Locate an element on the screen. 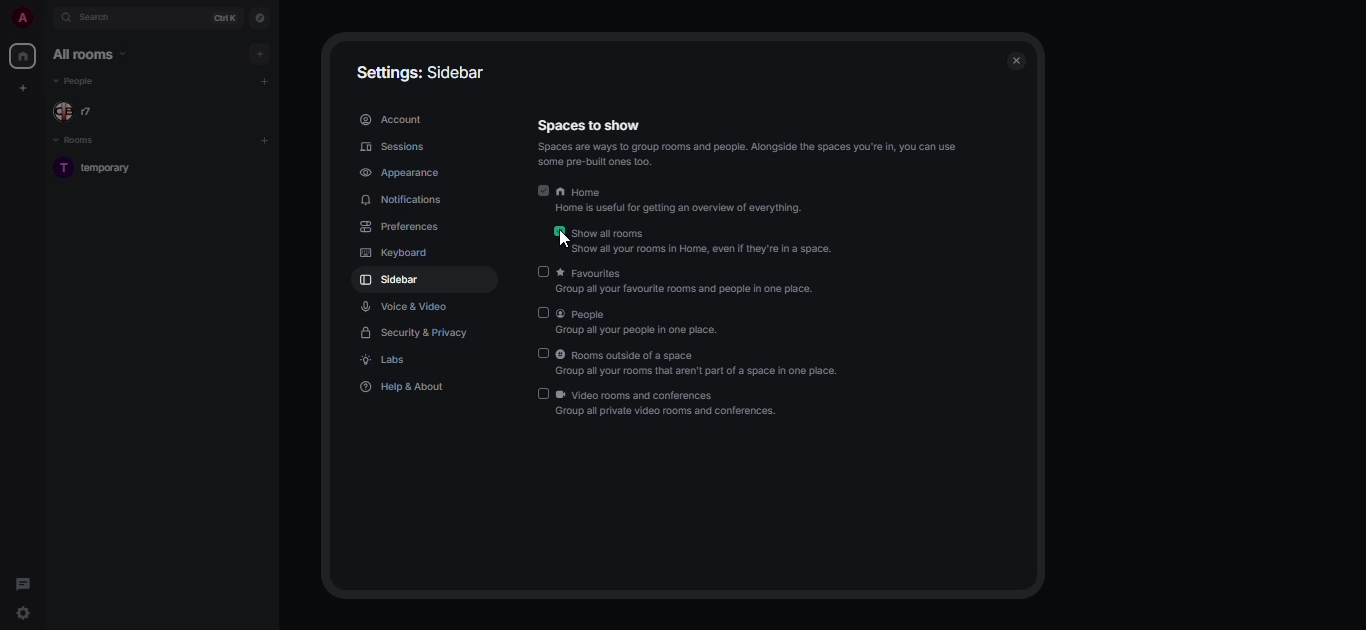 This screenshot has height=630, width=1366. threads is located at coordinates (24, 583).